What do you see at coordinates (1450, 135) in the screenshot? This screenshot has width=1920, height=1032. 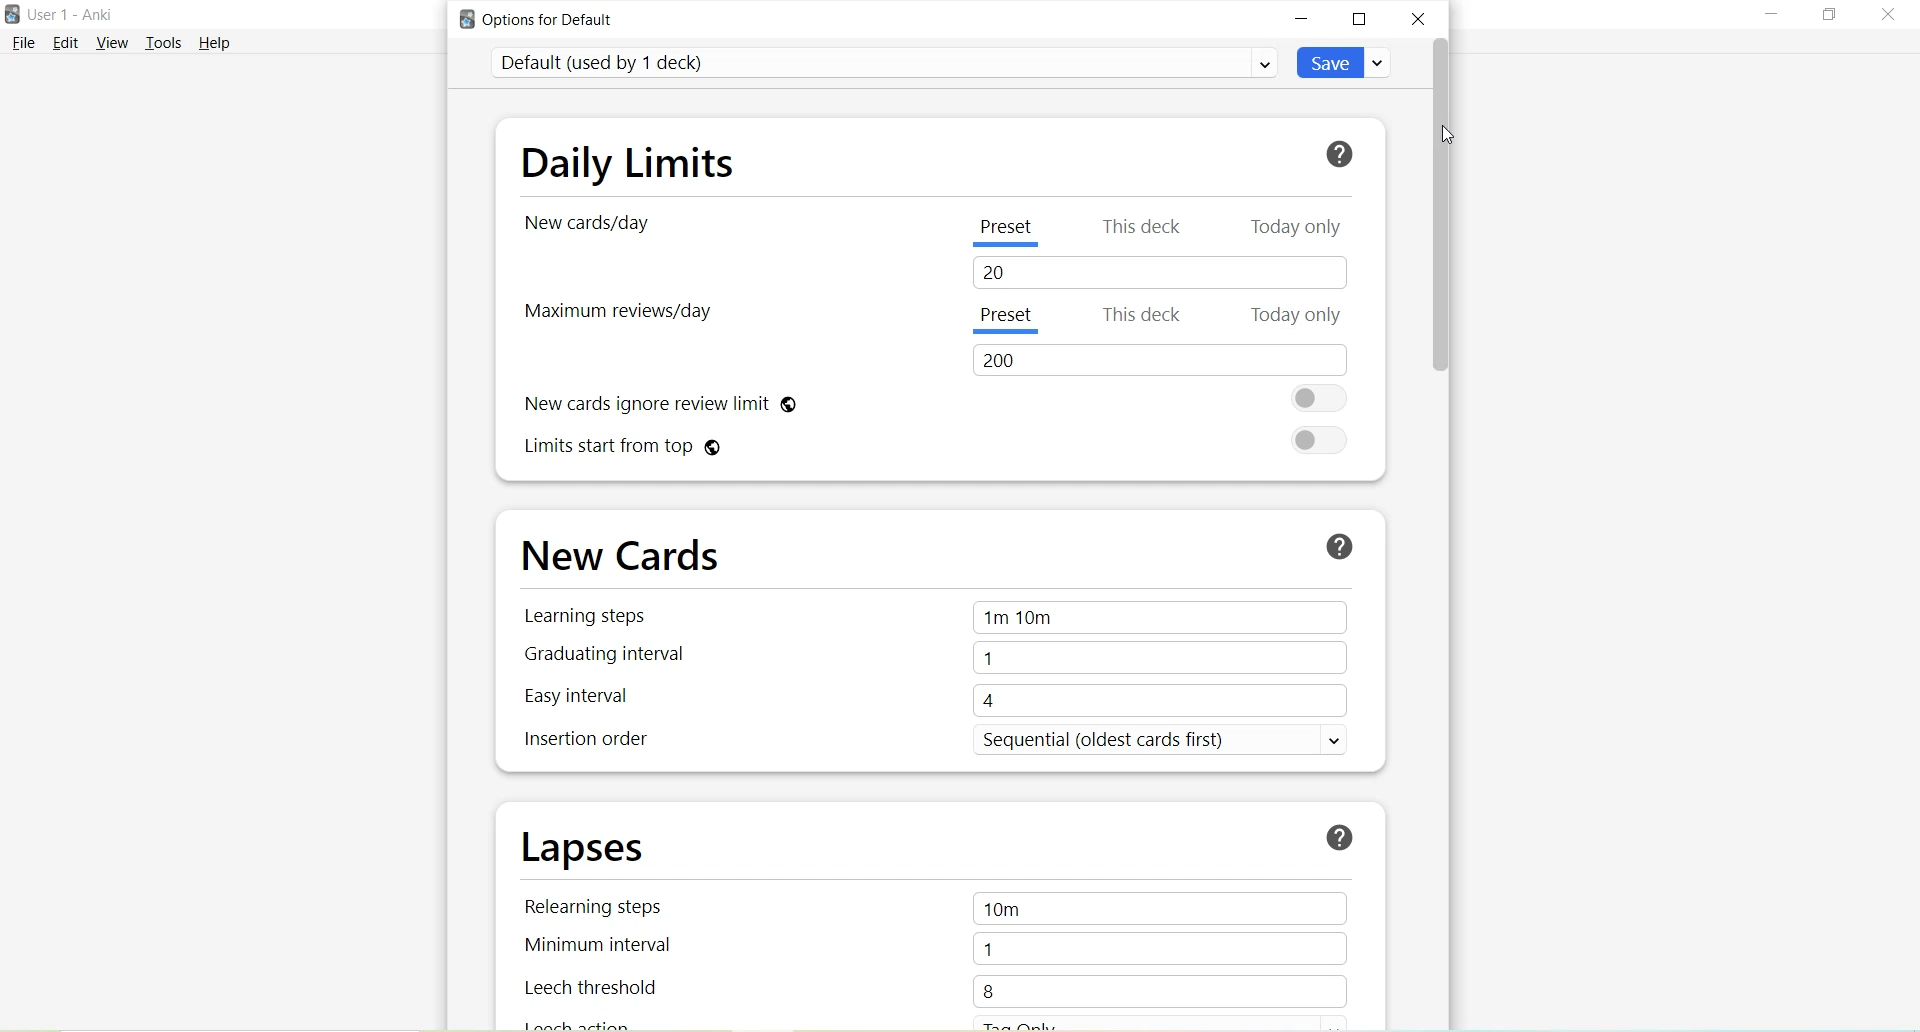 I see `cursor` at bounding box center [1450, 135].